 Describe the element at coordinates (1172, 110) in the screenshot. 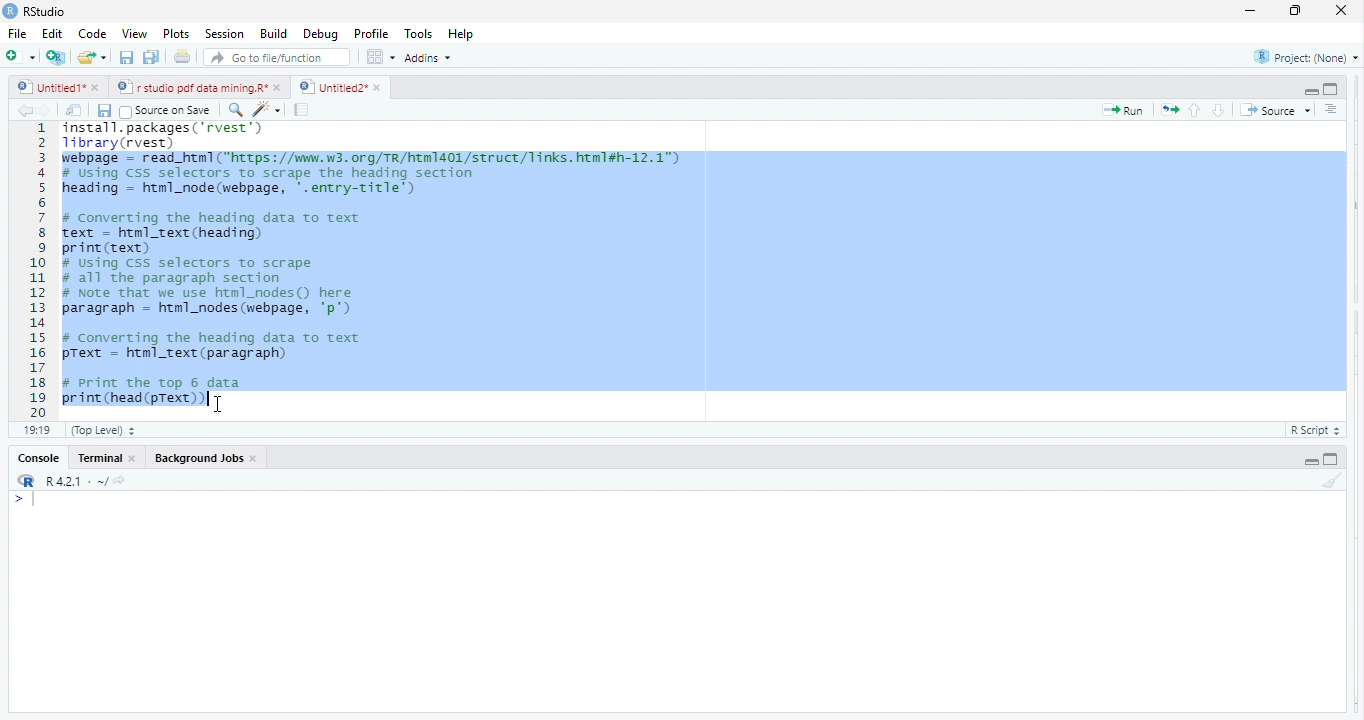

I see `re run the previous code` at that location.